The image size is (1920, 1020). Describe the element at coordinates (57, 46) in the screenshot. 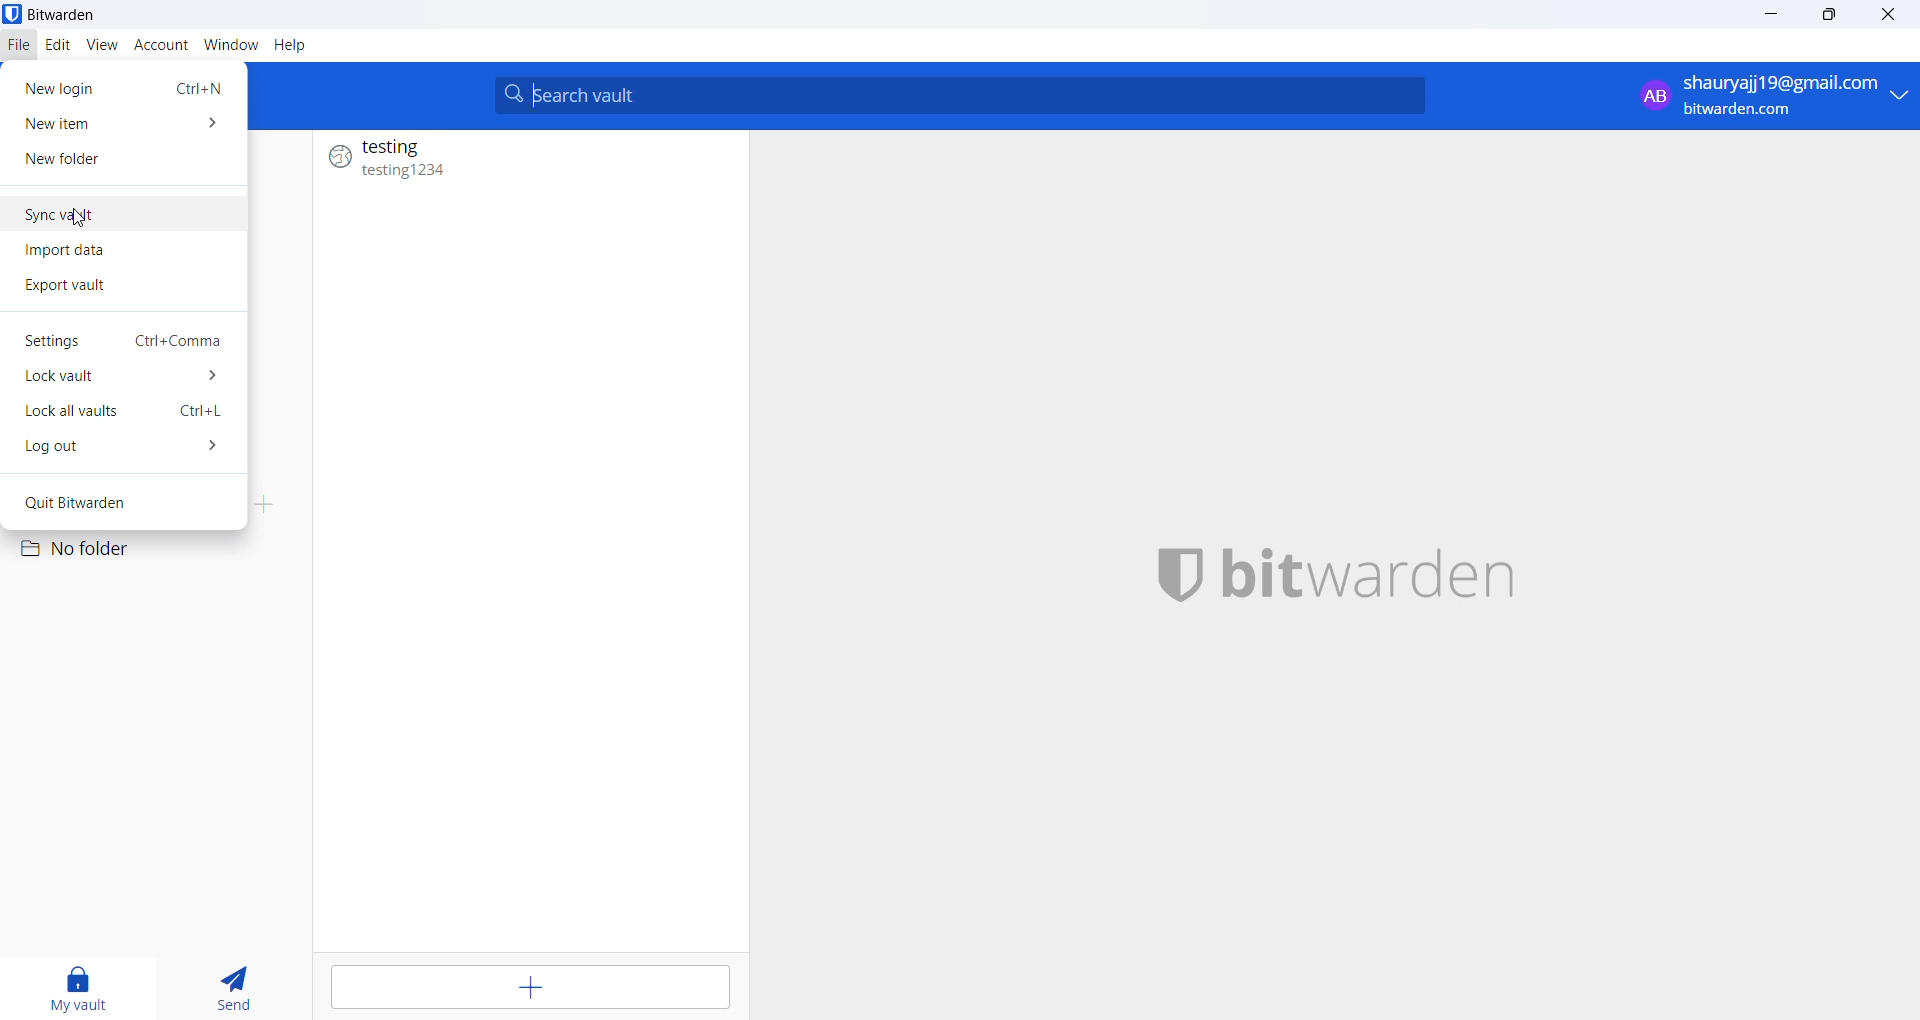

I see `edit` at that location.